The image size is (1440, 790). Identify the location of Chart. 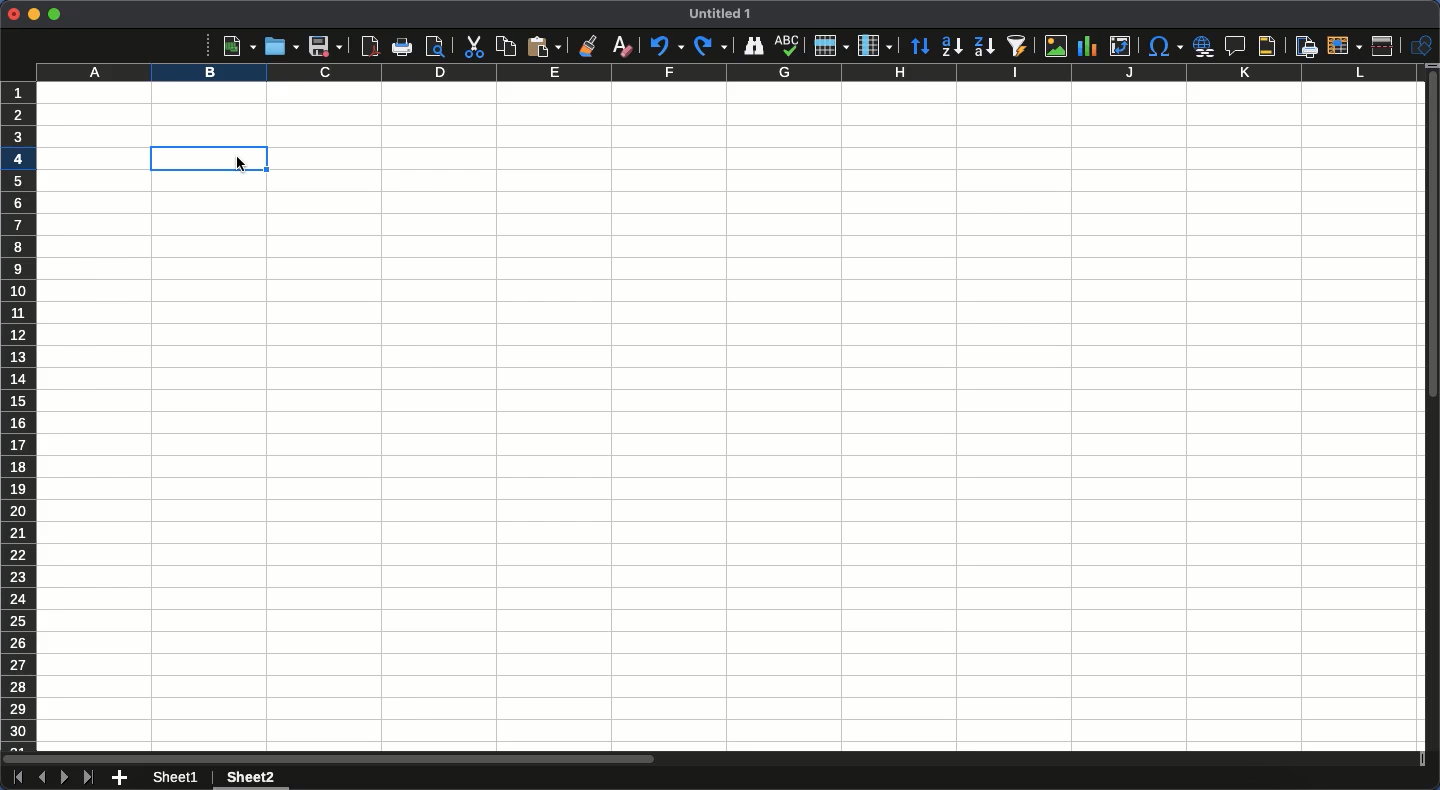
(1085, 48).